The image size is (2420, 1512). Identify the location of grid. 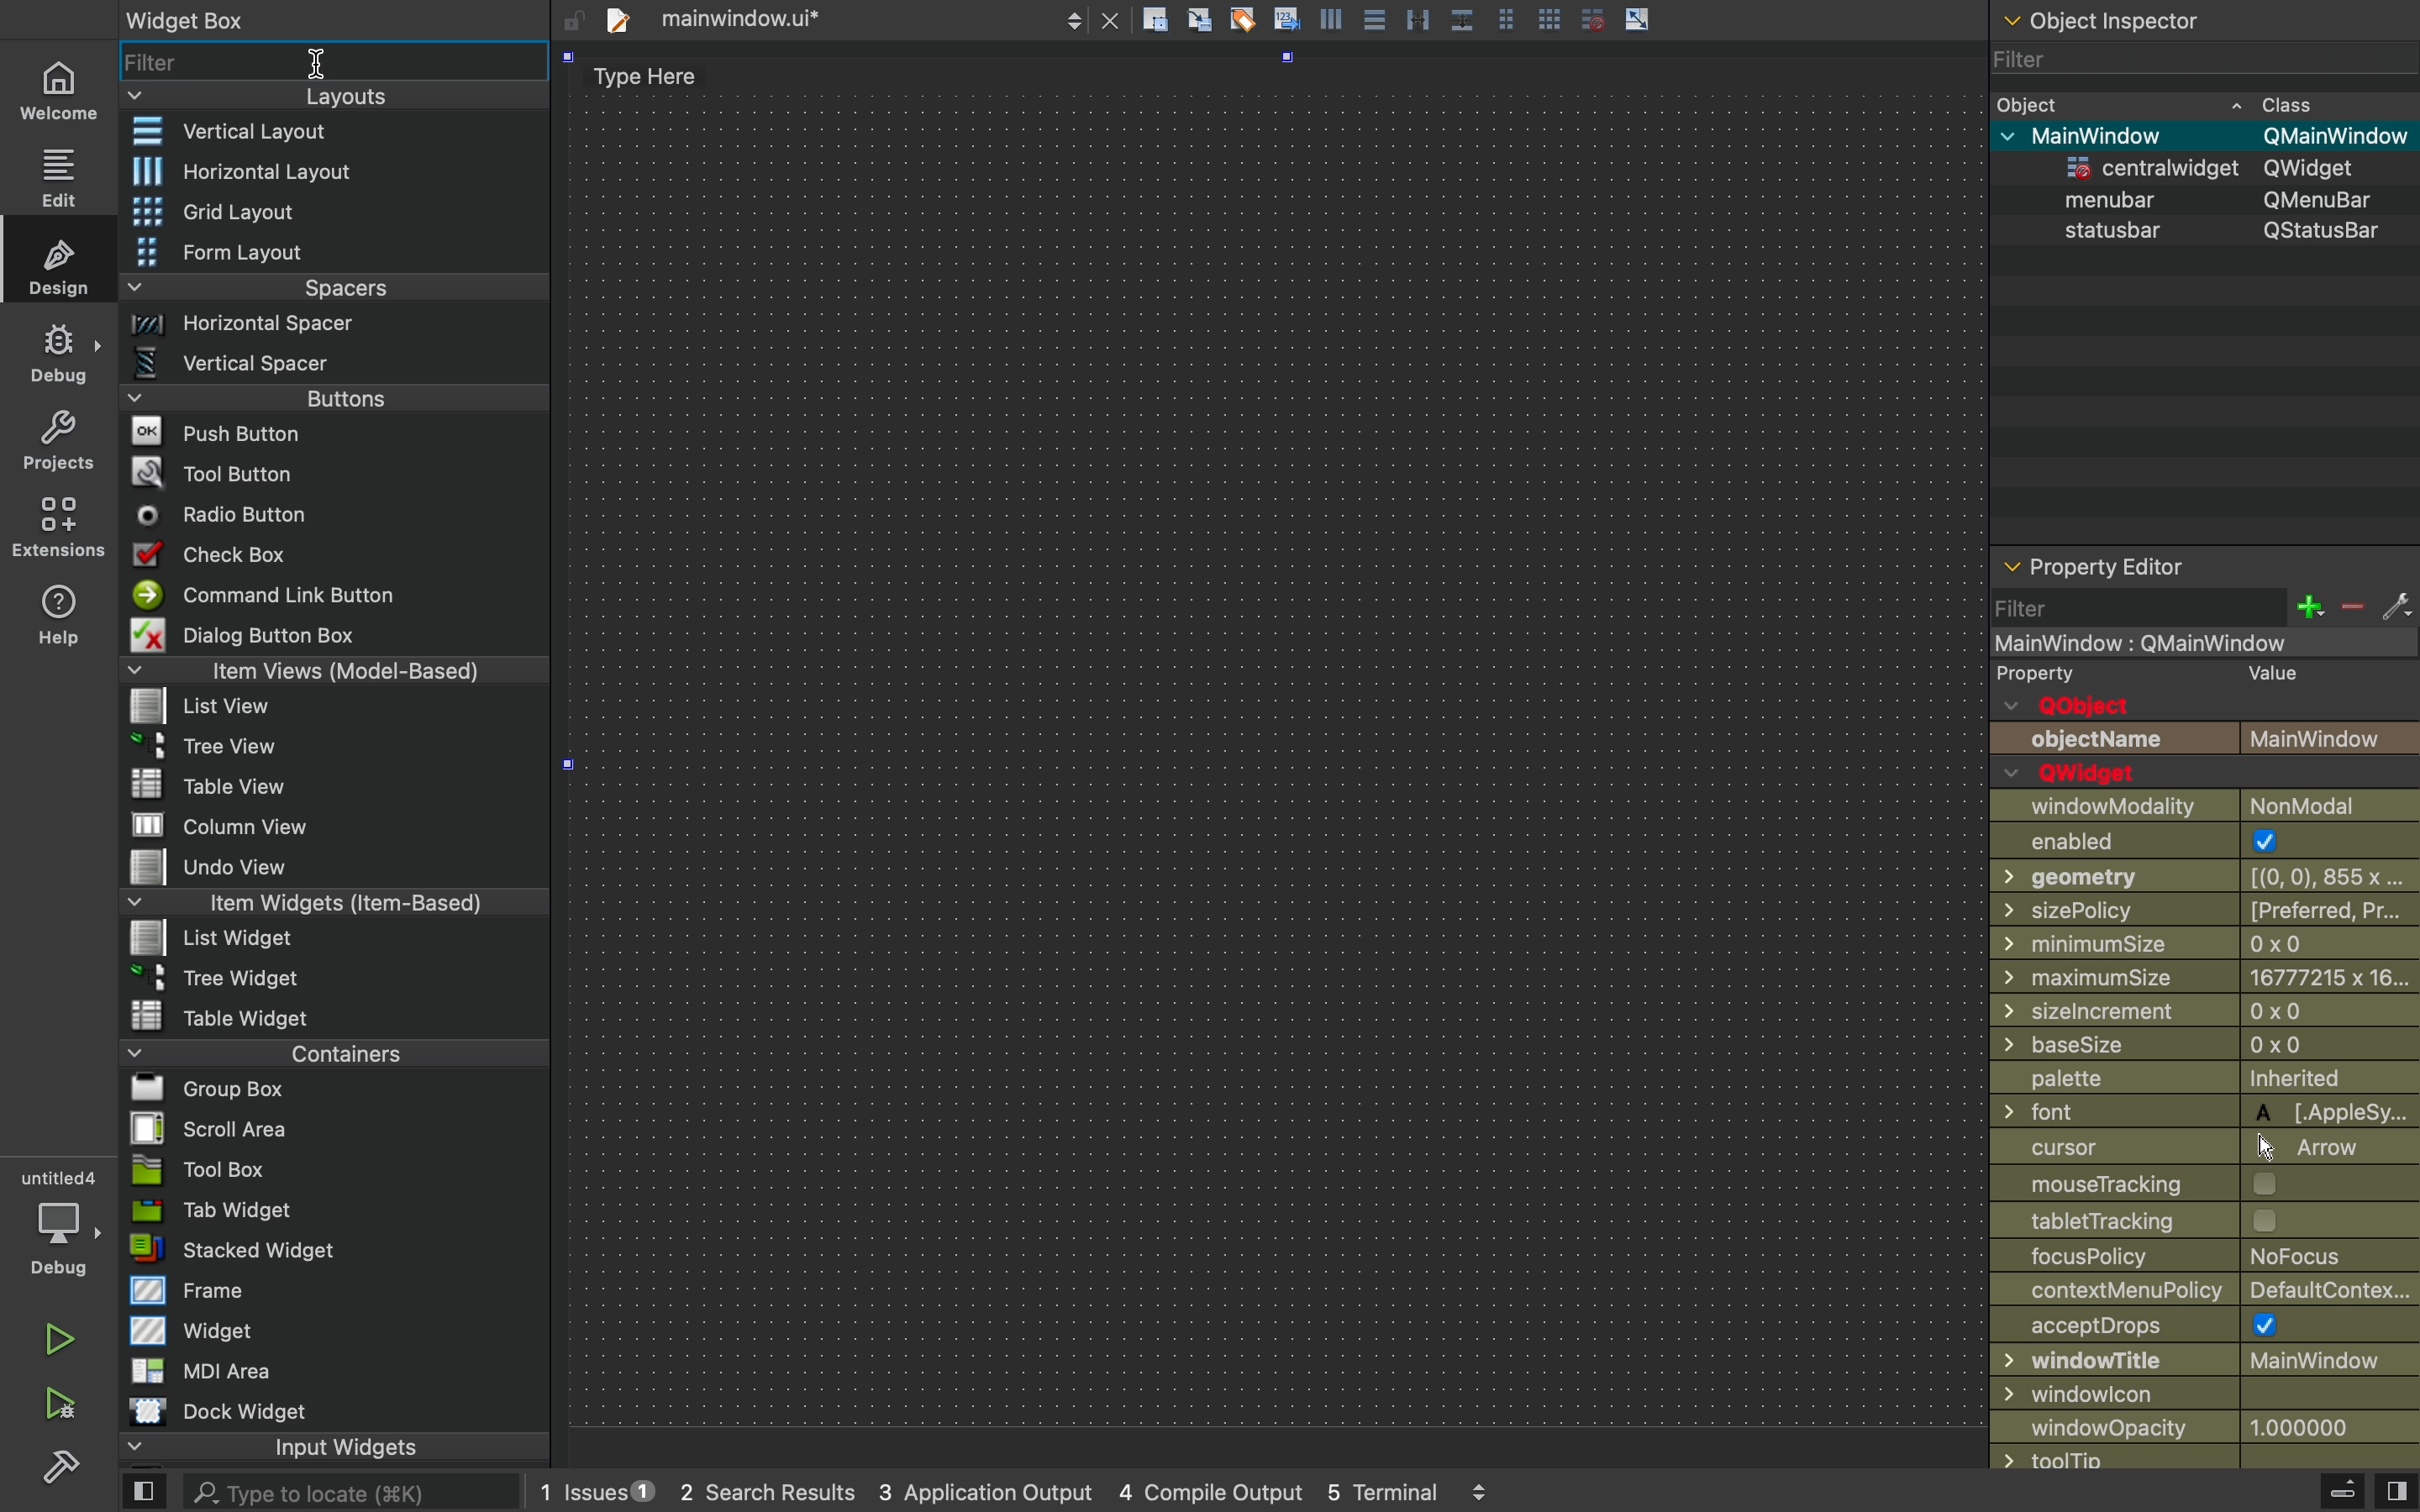
(1552, 15).